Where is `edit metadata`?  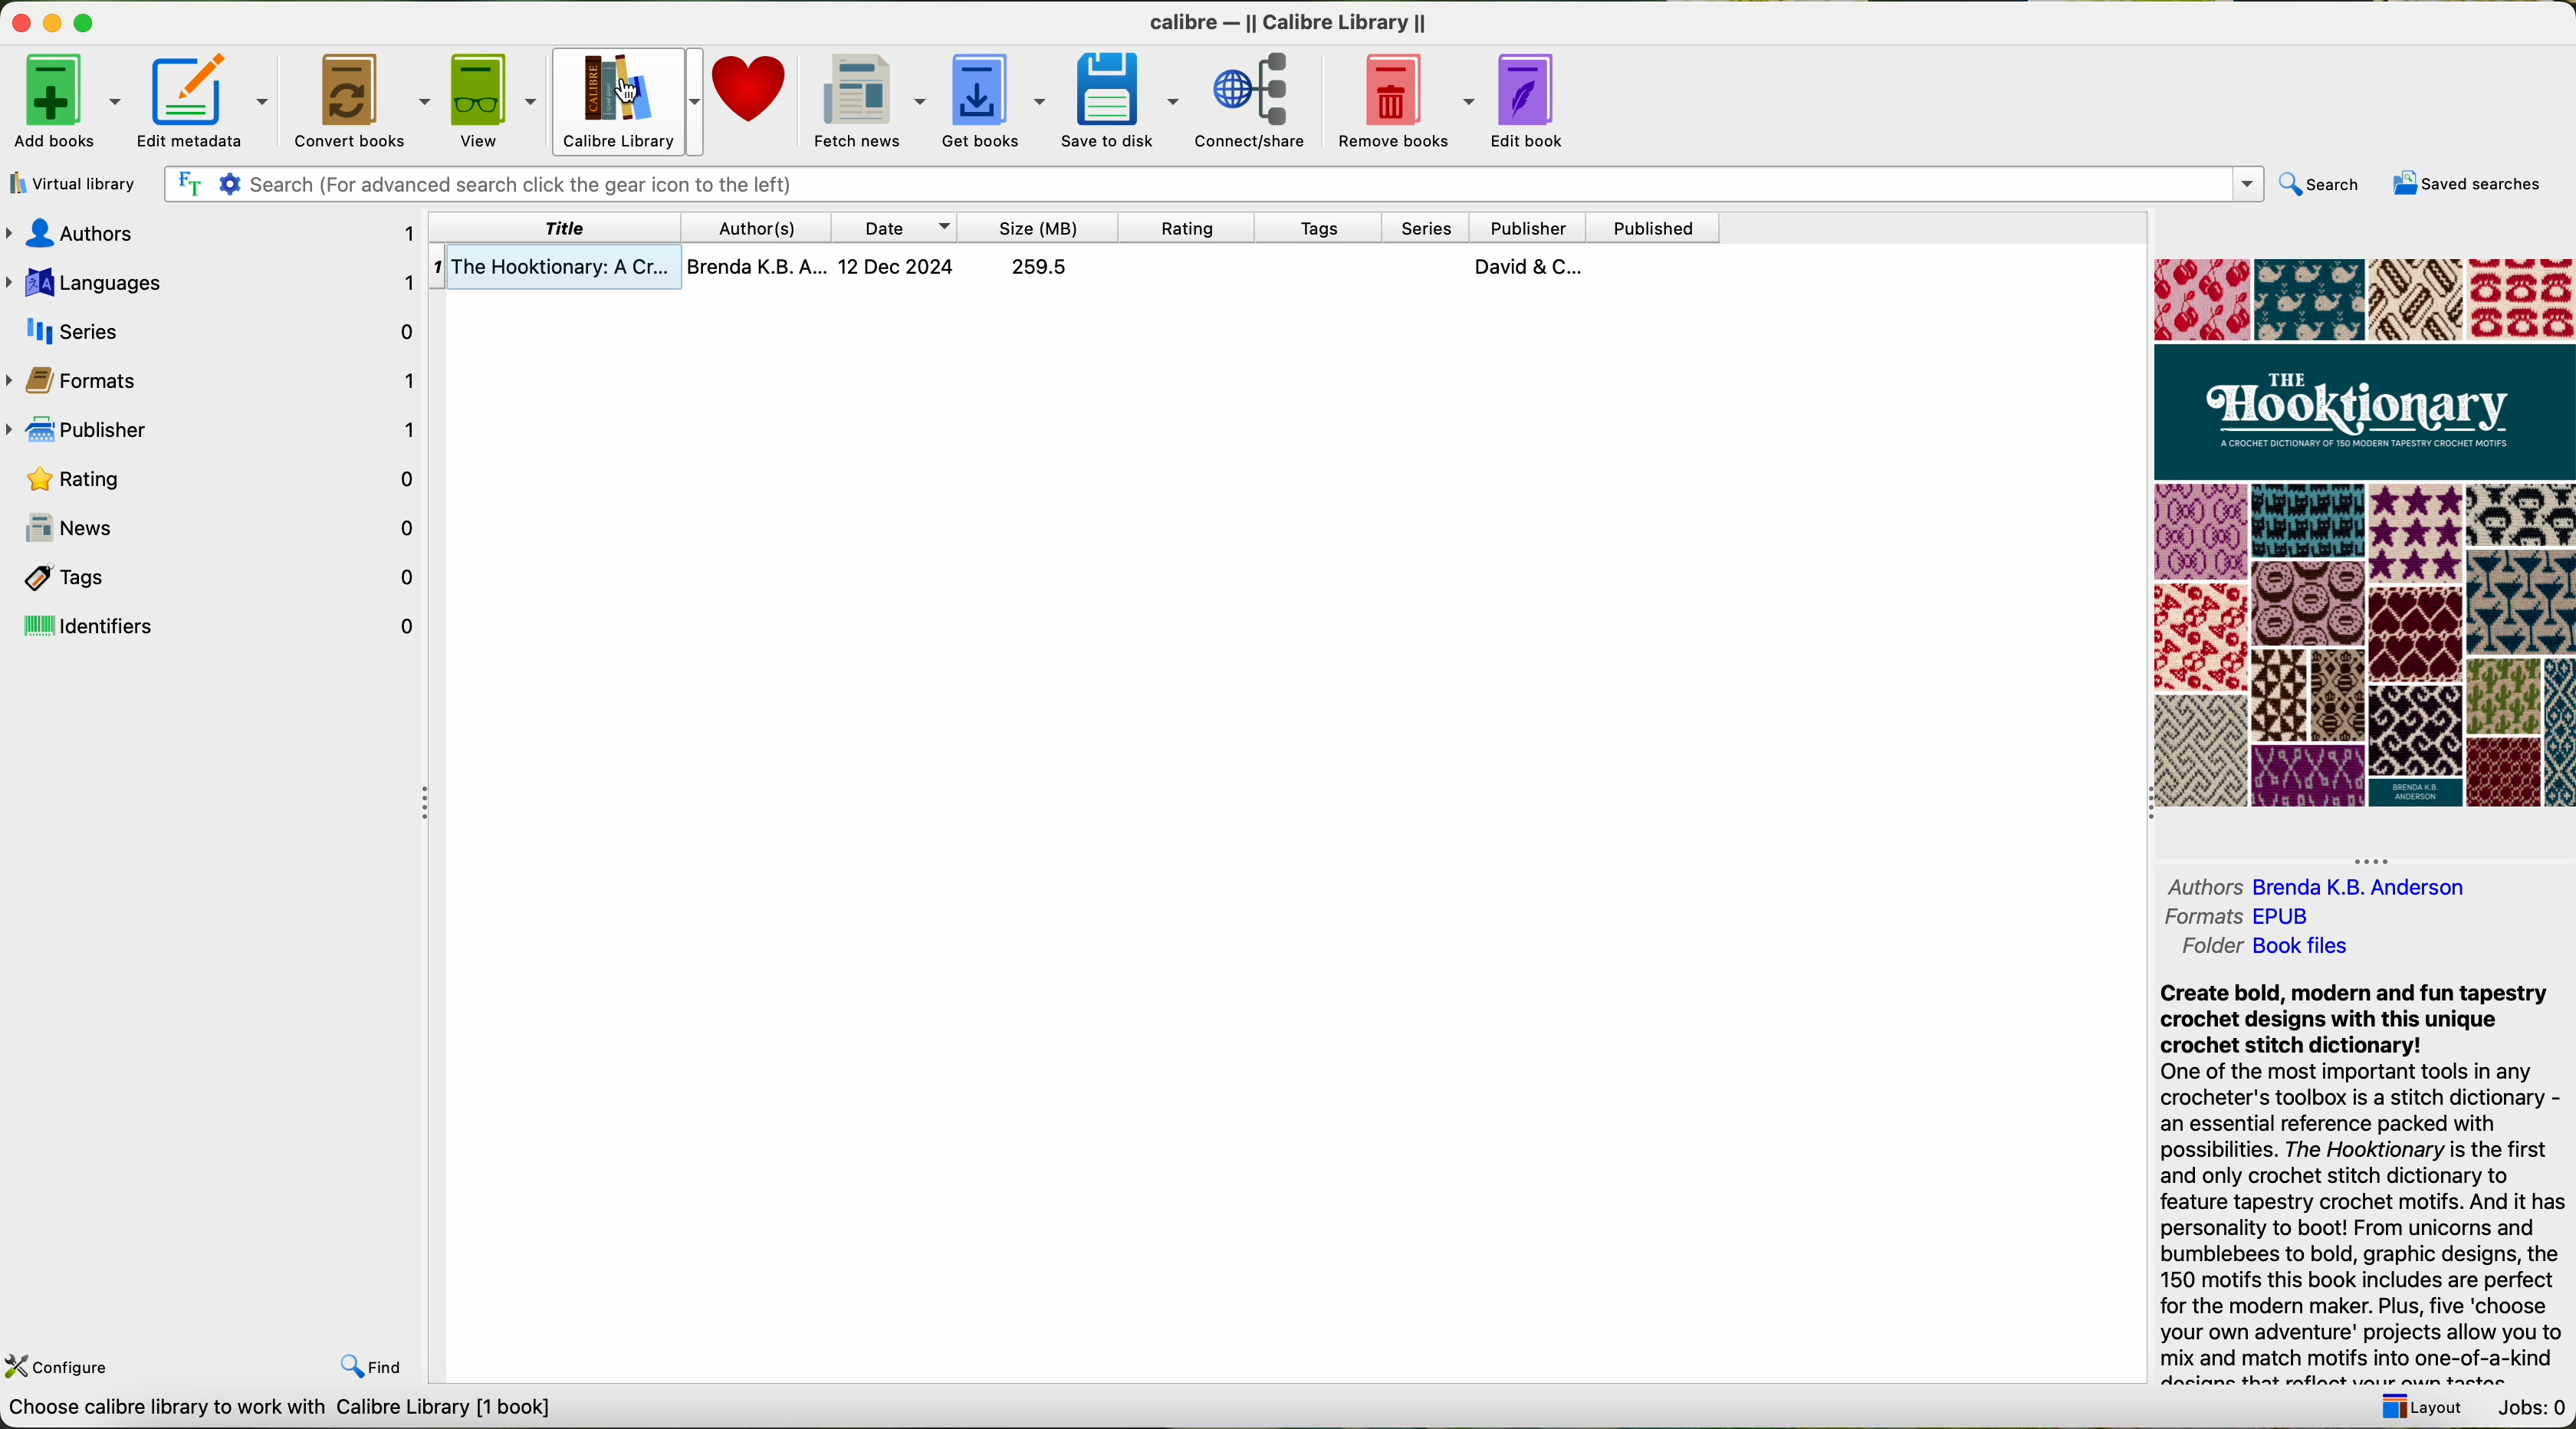 edit metadata is located at coordinates (204, 100).